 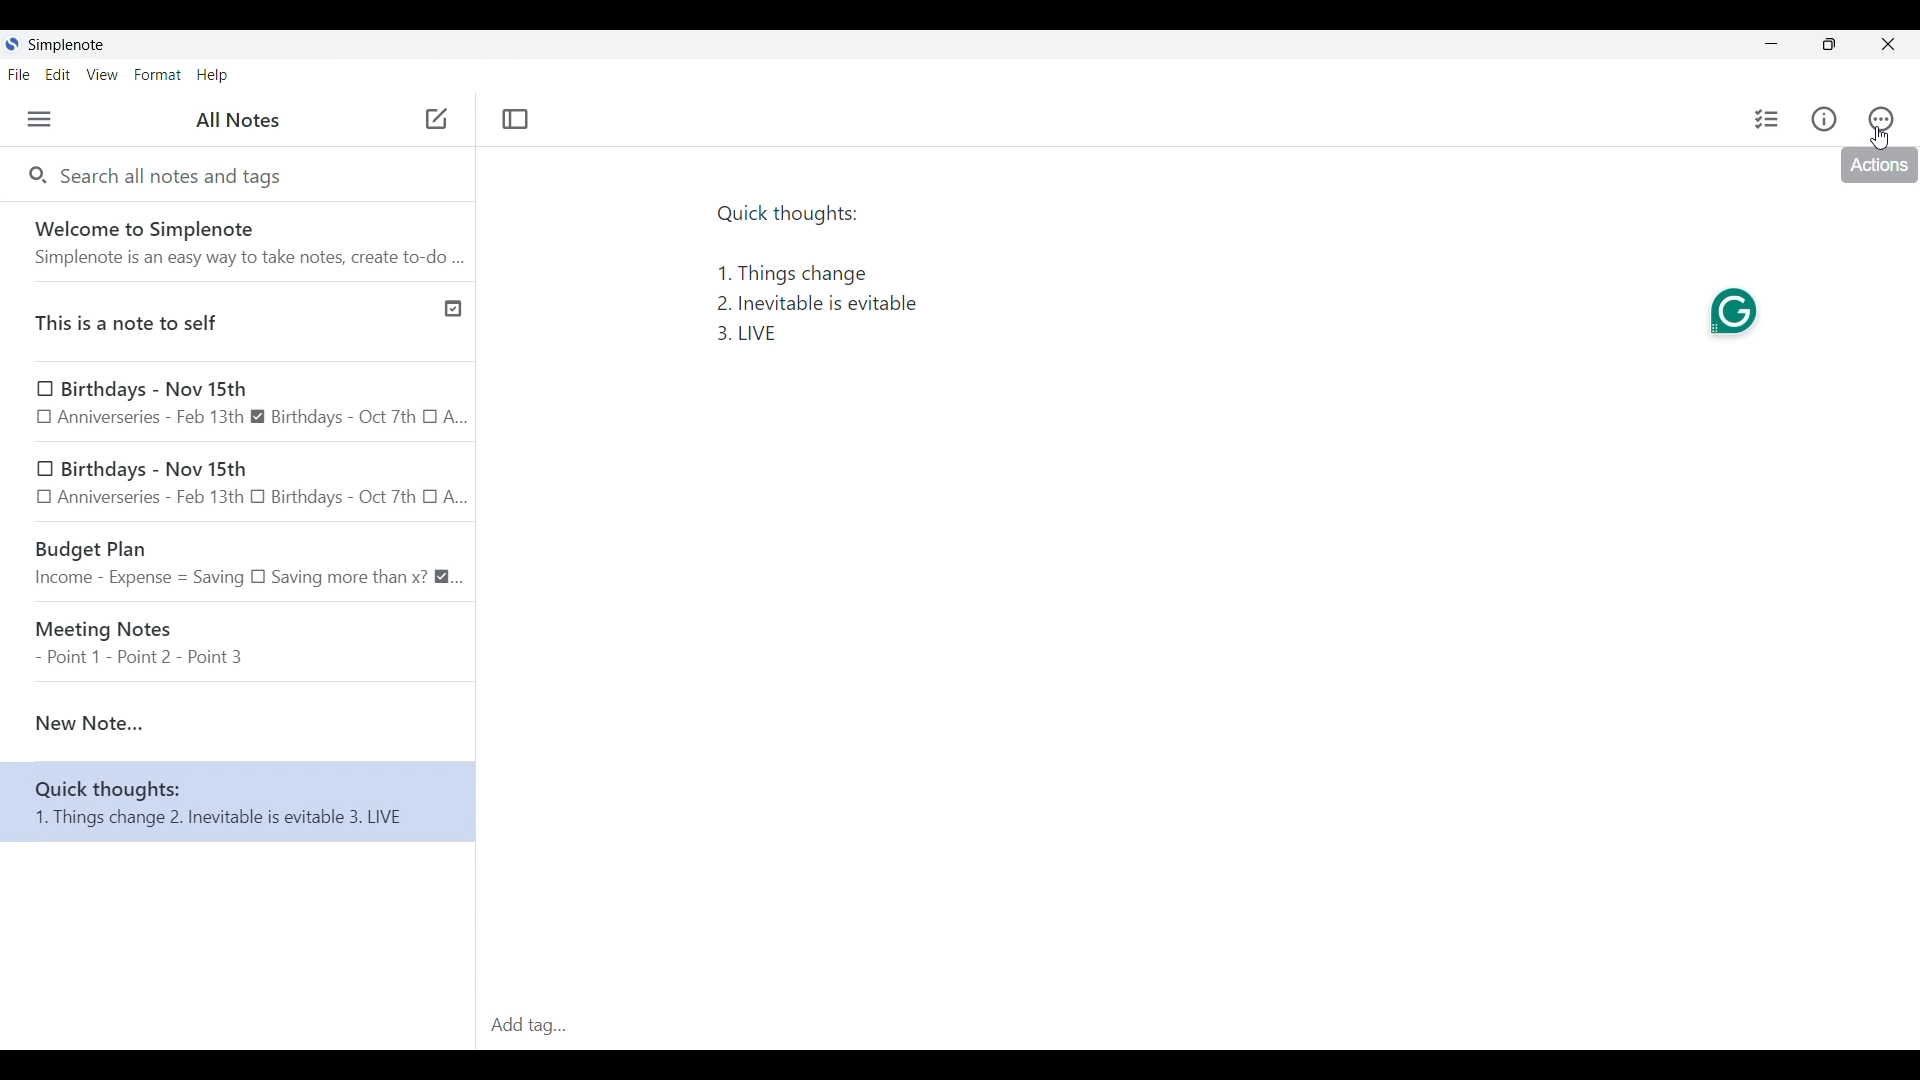 I want to click on Budget Plan, so click(x=239, y=559).